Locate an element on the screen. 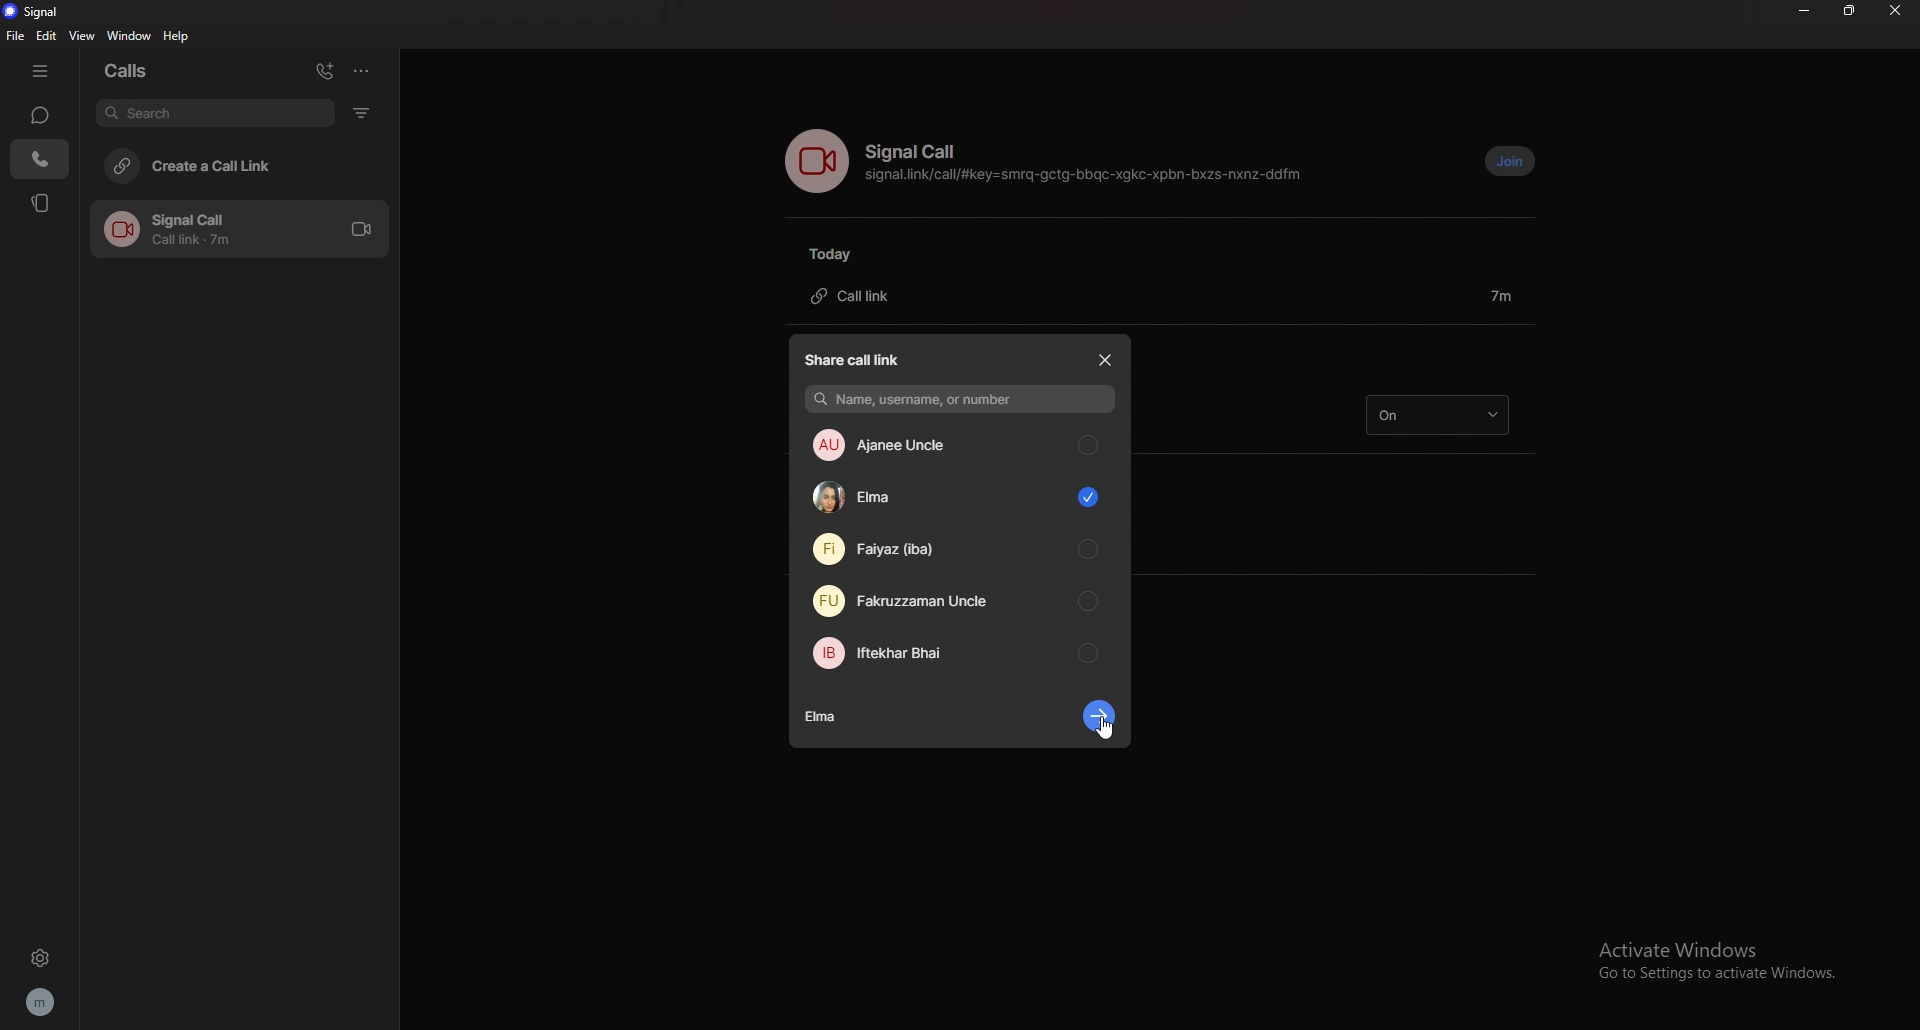 Image resolution: width=1920 pixels, height=1030 pixels. help is located at coordinates (177, 38).